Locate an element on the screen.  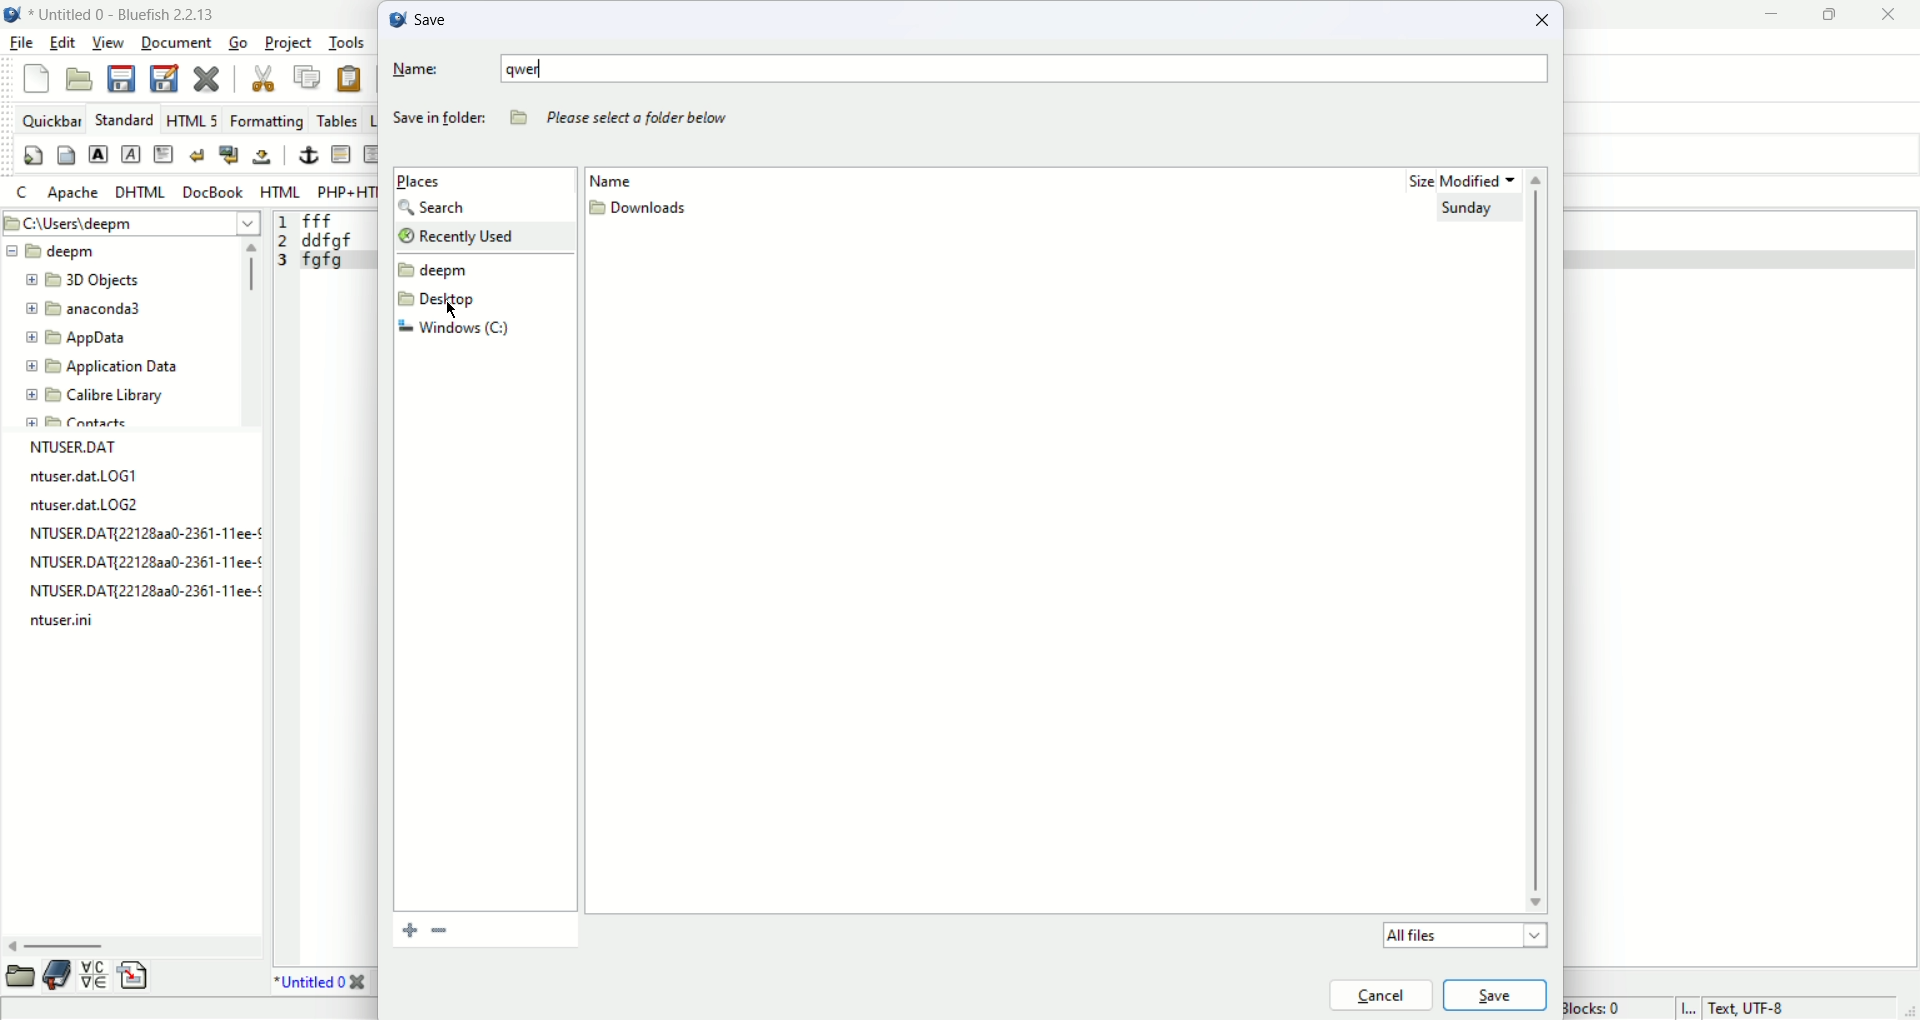
tables is located at coordinates (334, 119).